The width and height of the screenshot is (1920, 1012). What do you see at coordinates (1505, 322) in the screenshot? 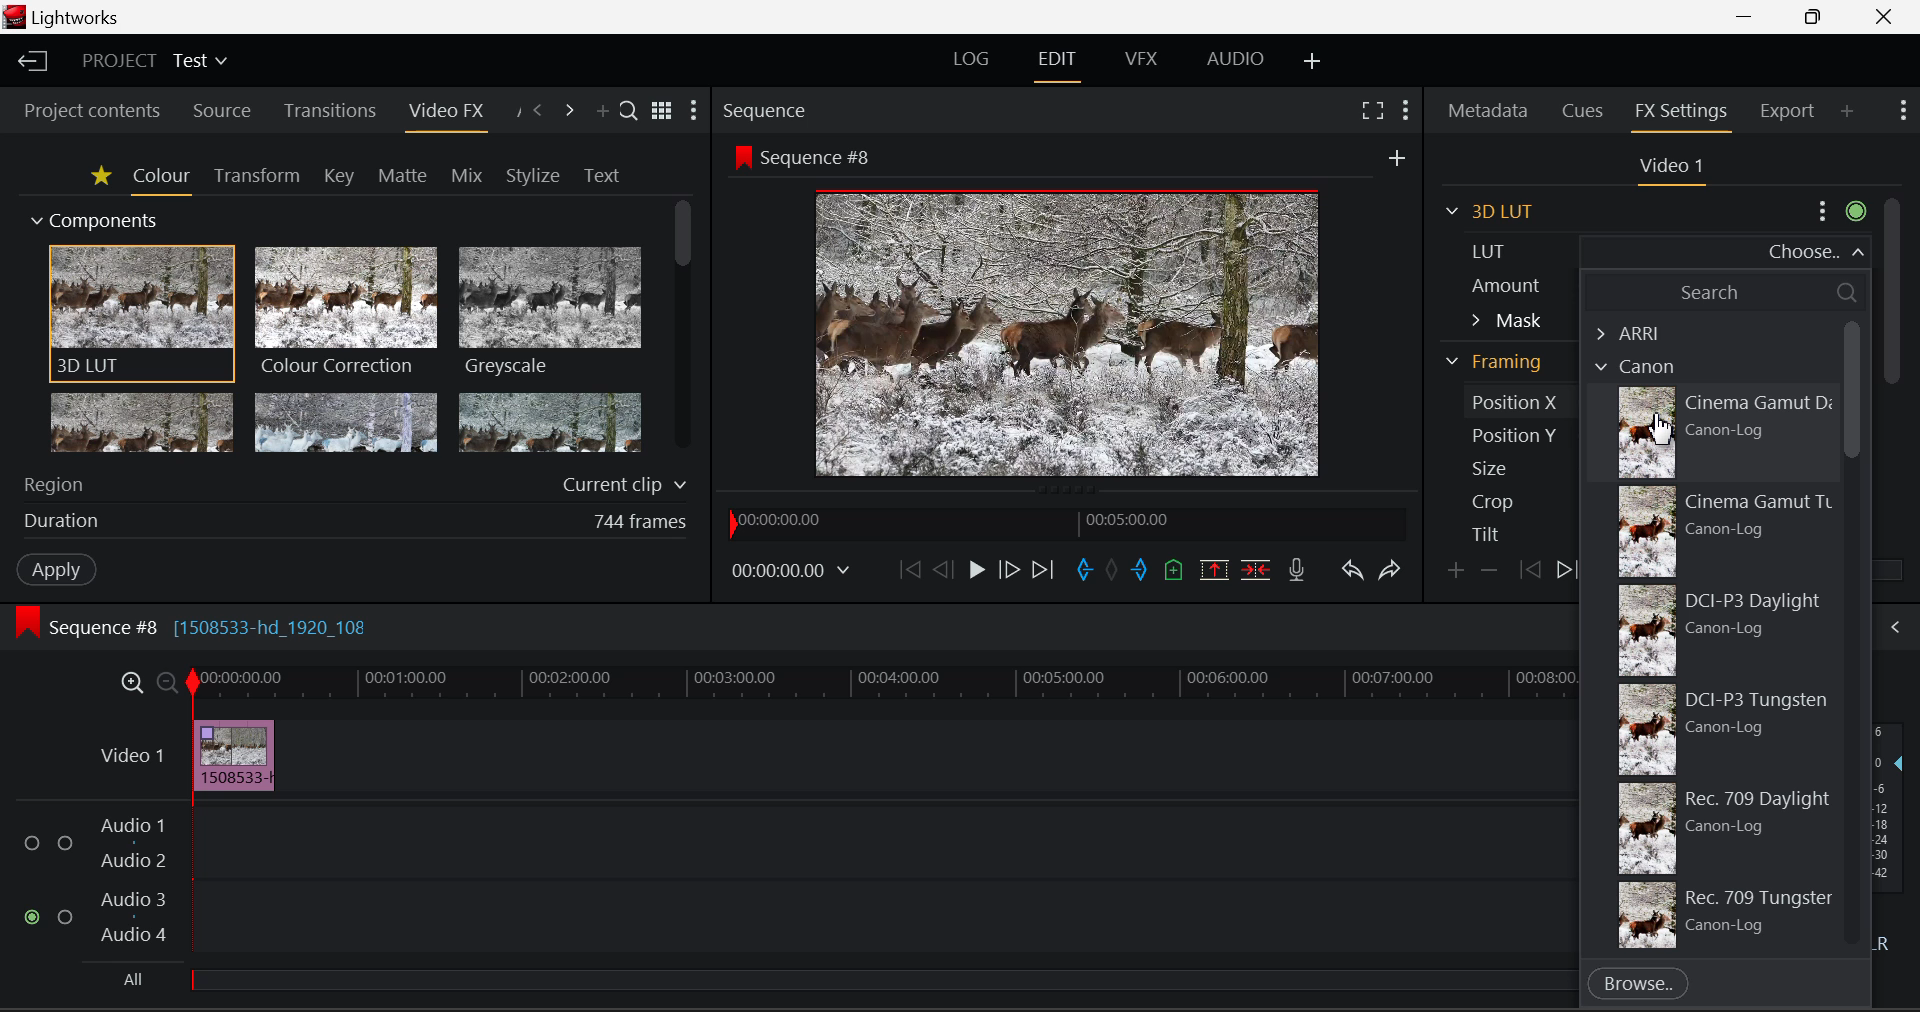
I see `Mask` at bounding box center [1505, 322].